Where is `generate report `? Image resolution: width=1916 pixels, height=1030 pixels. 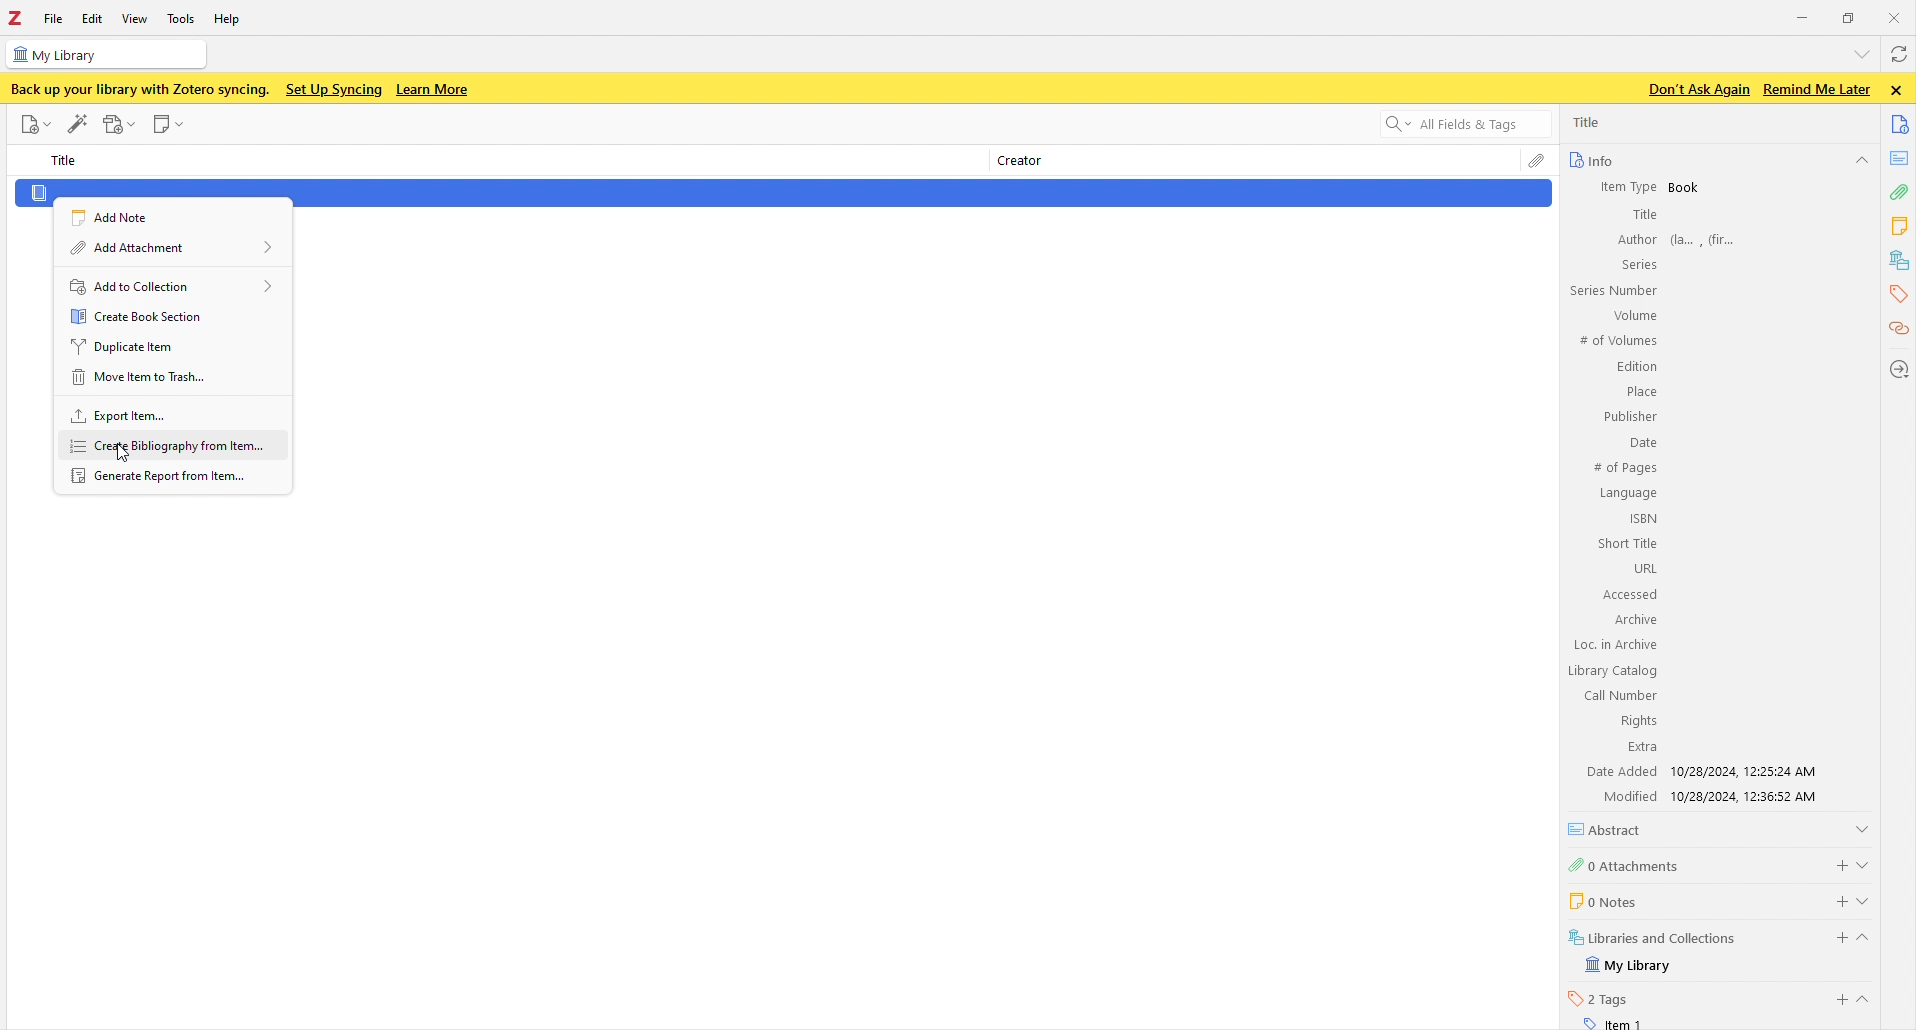
generate report  is located at coordinates (178, 475).